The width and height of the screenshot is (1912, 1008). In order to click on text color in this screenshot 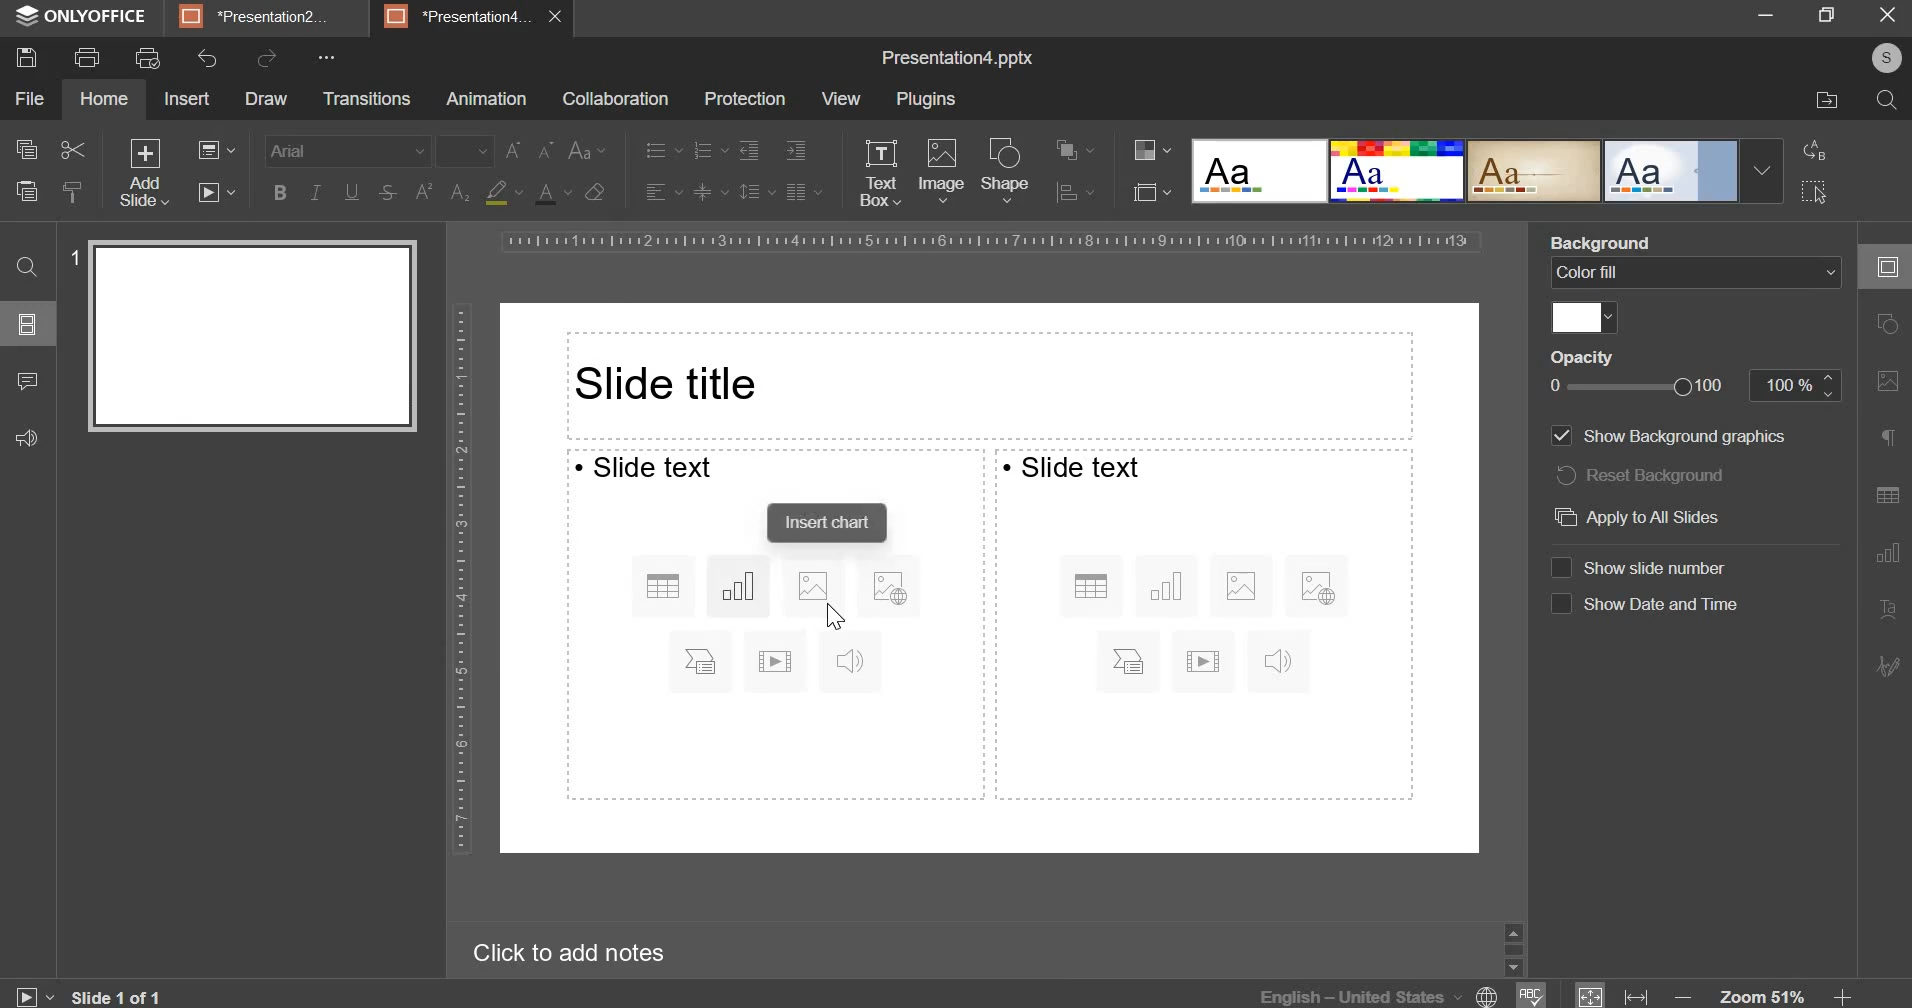, I will do `click(552, 193)`.